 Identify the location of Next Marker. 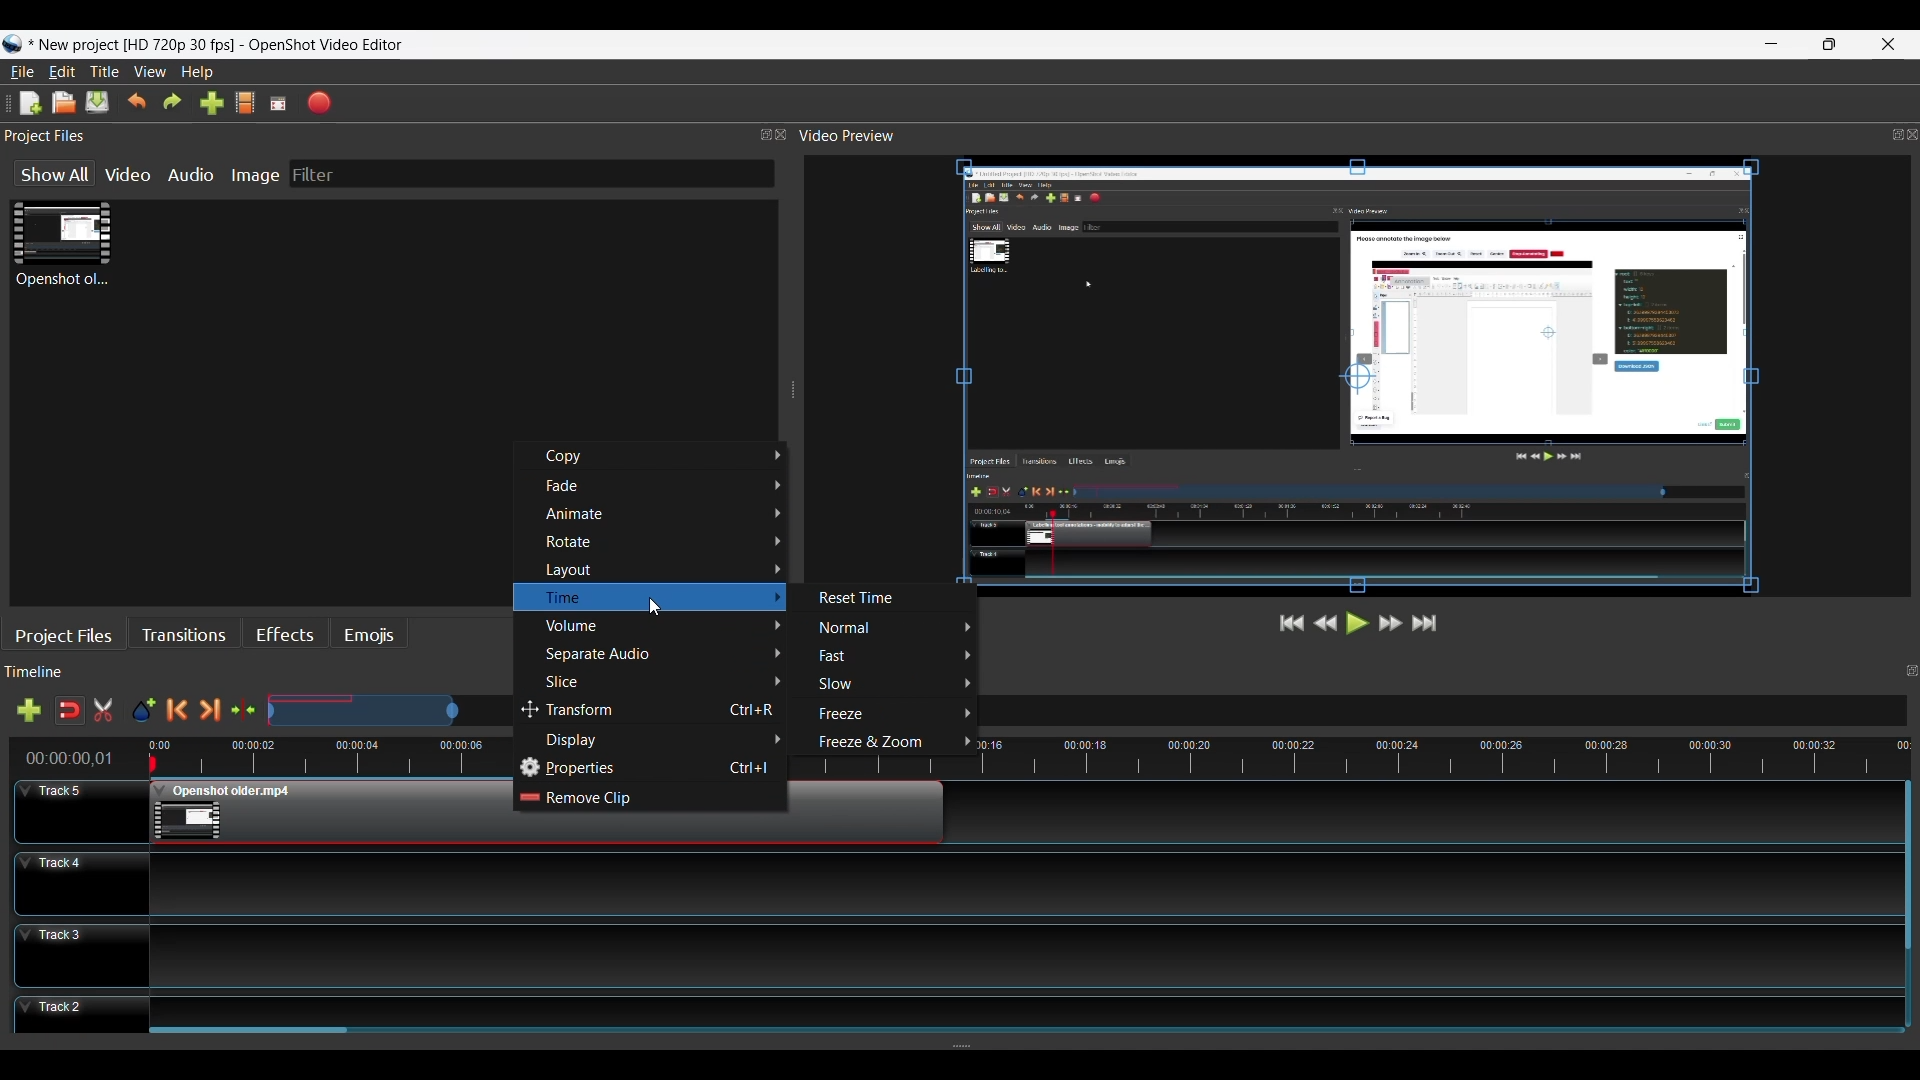
(208, 711).